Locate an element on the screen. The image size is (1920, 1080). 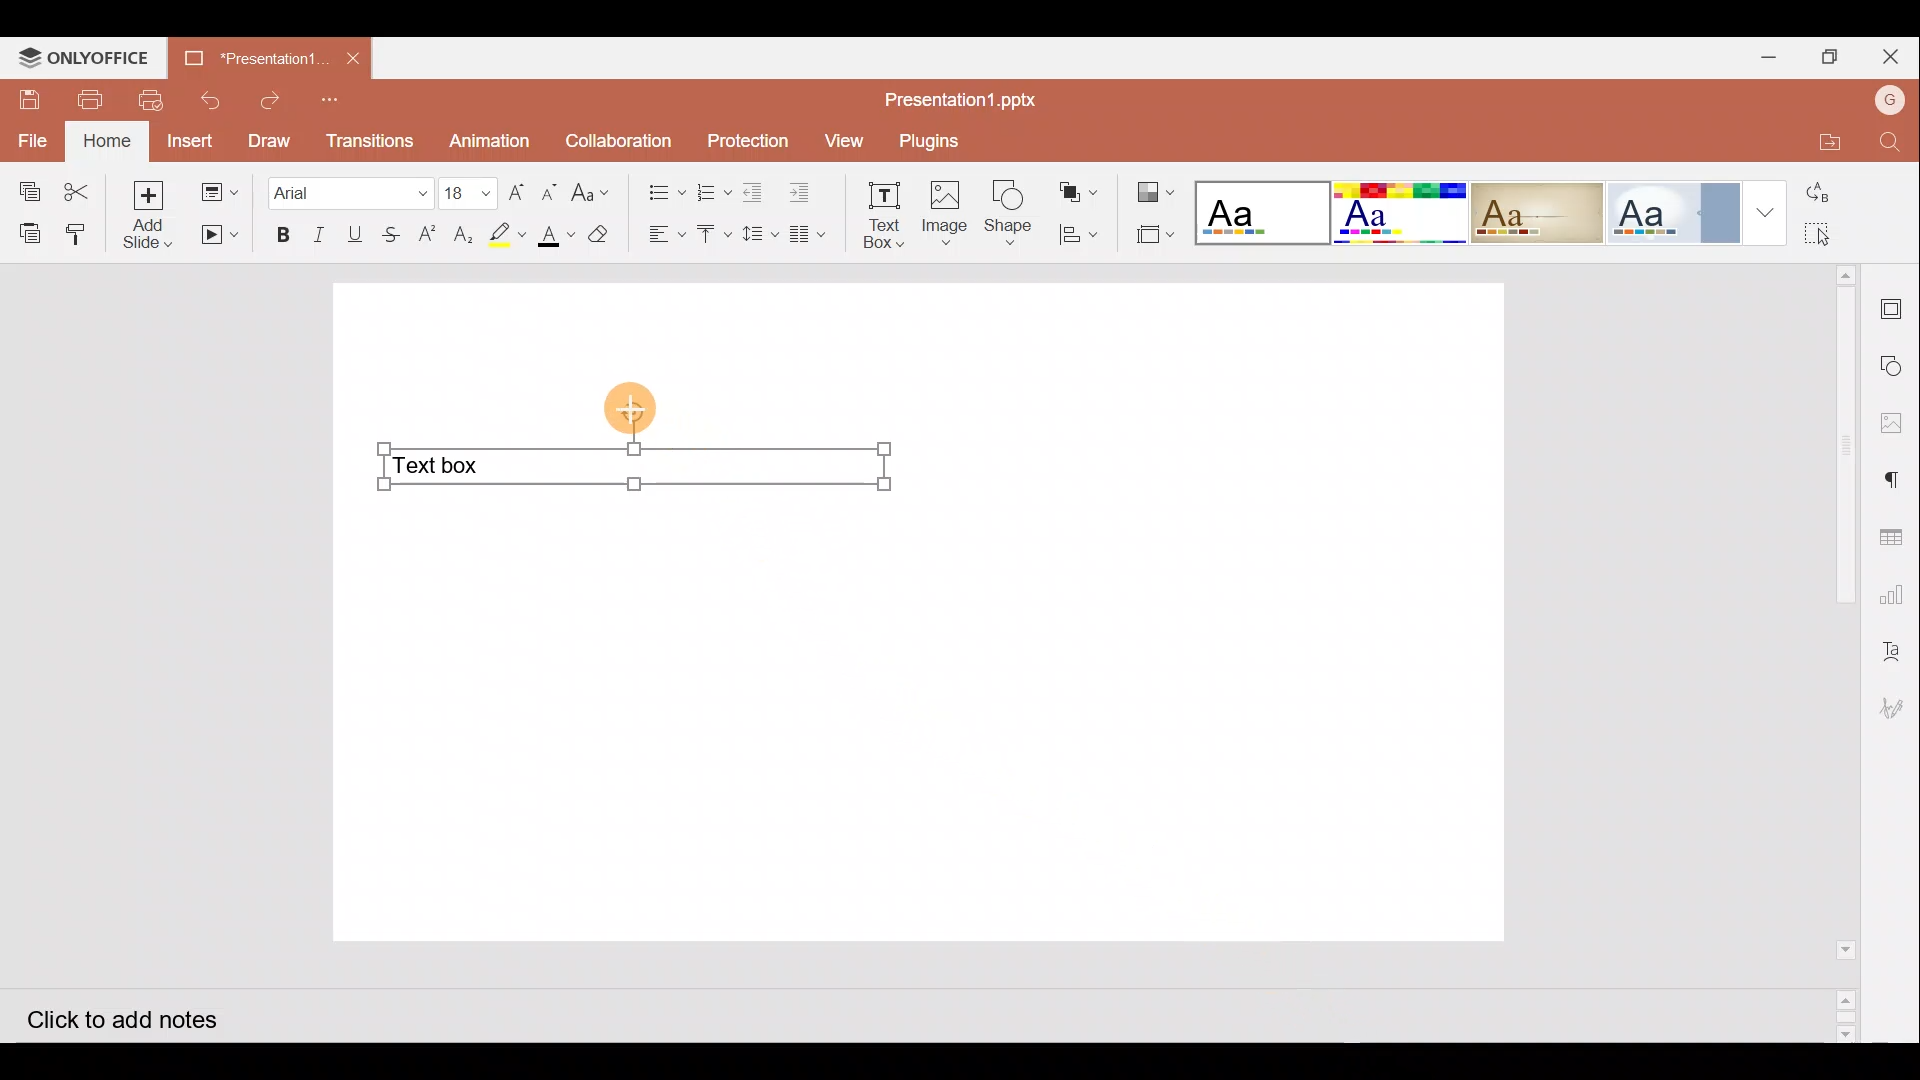
Copy style is located at coordinates (83, 229).